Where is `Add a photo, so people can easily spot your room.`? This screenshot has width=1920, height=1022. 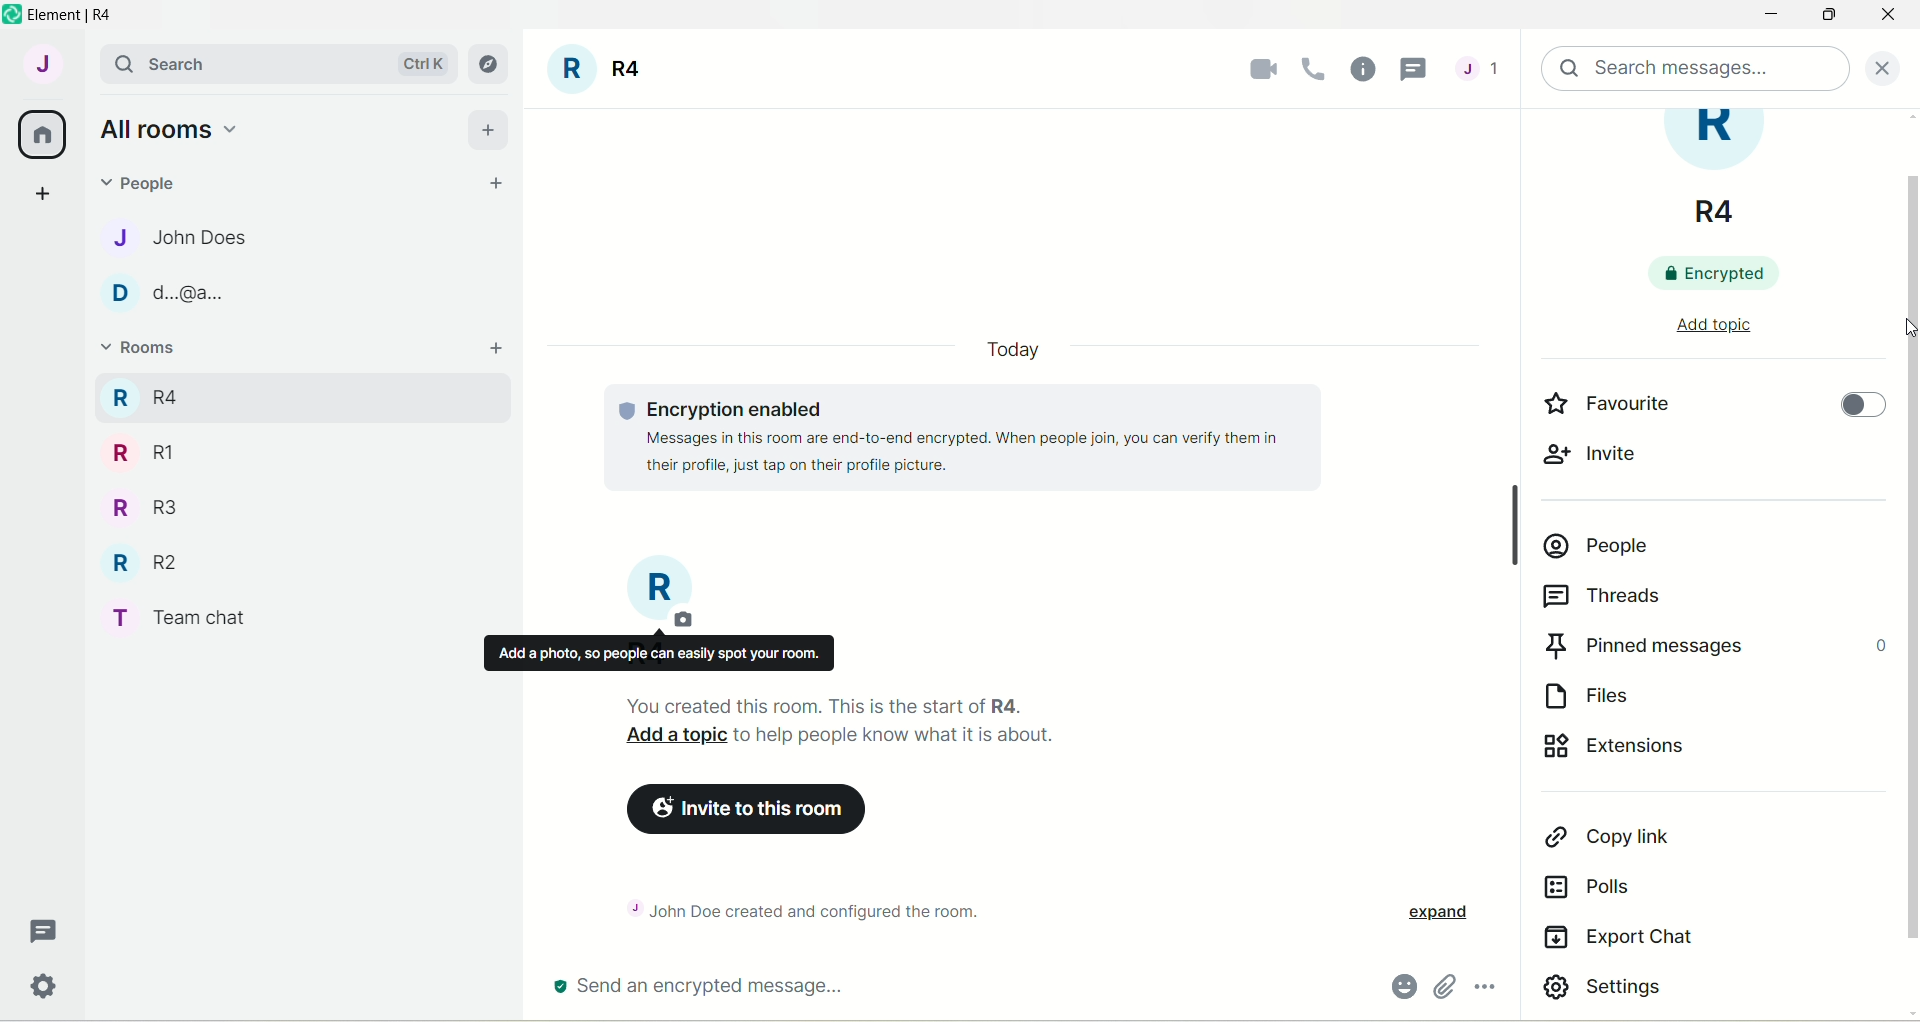 Add a photo, so people can easily spot your room. is located at coordinates (658, 653).